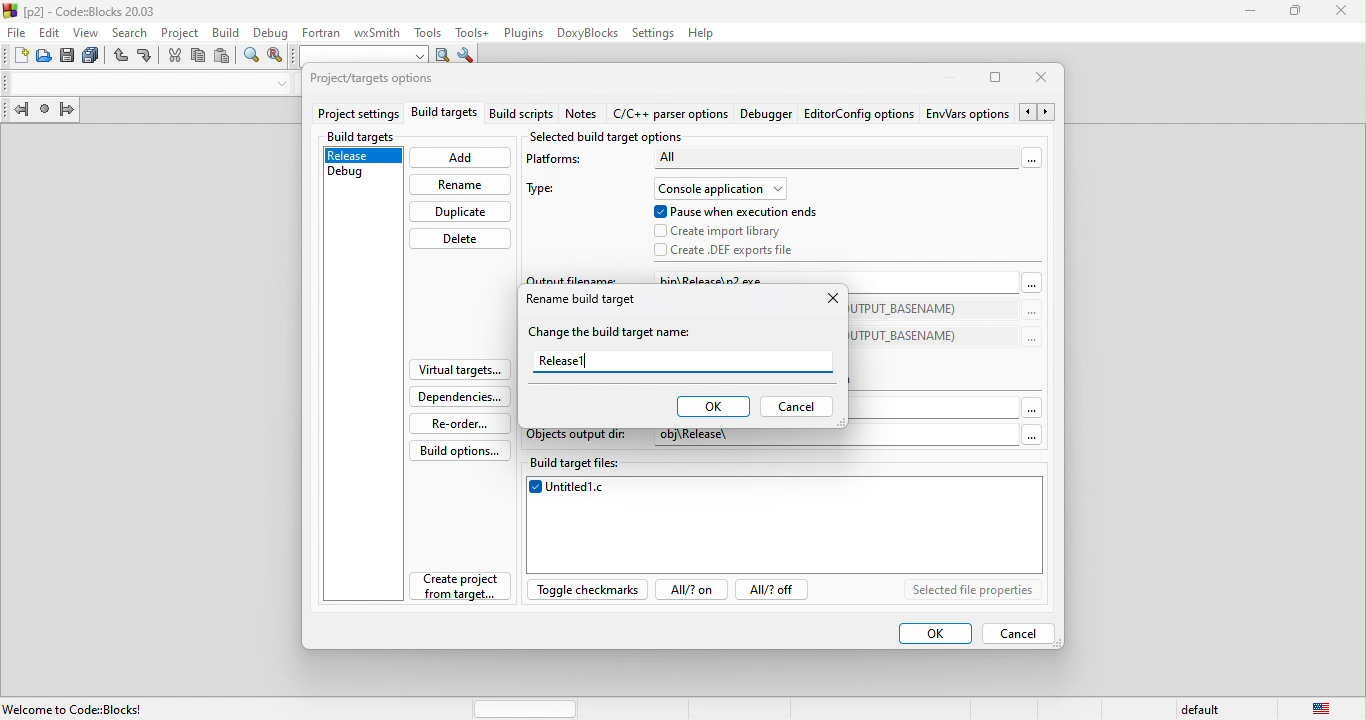 The width and height of the screenshot is (1366, 720). What do you see at coordinates (132, 31) in the screenshot?
I see `search` at bounding box center [132, 31].